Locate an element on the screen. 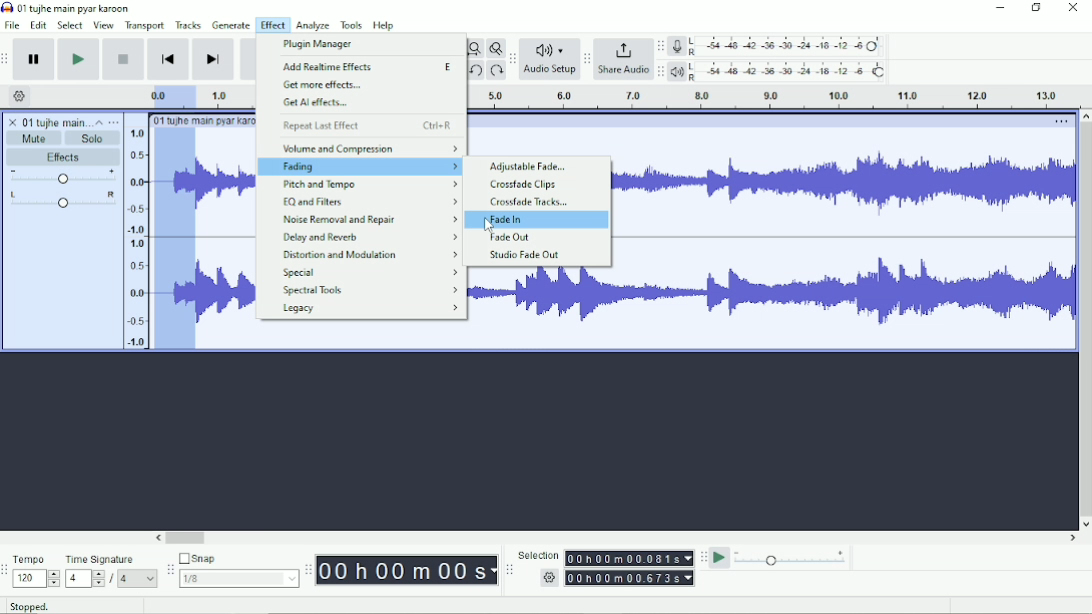  Collapse is located at coordinates (99, 122).